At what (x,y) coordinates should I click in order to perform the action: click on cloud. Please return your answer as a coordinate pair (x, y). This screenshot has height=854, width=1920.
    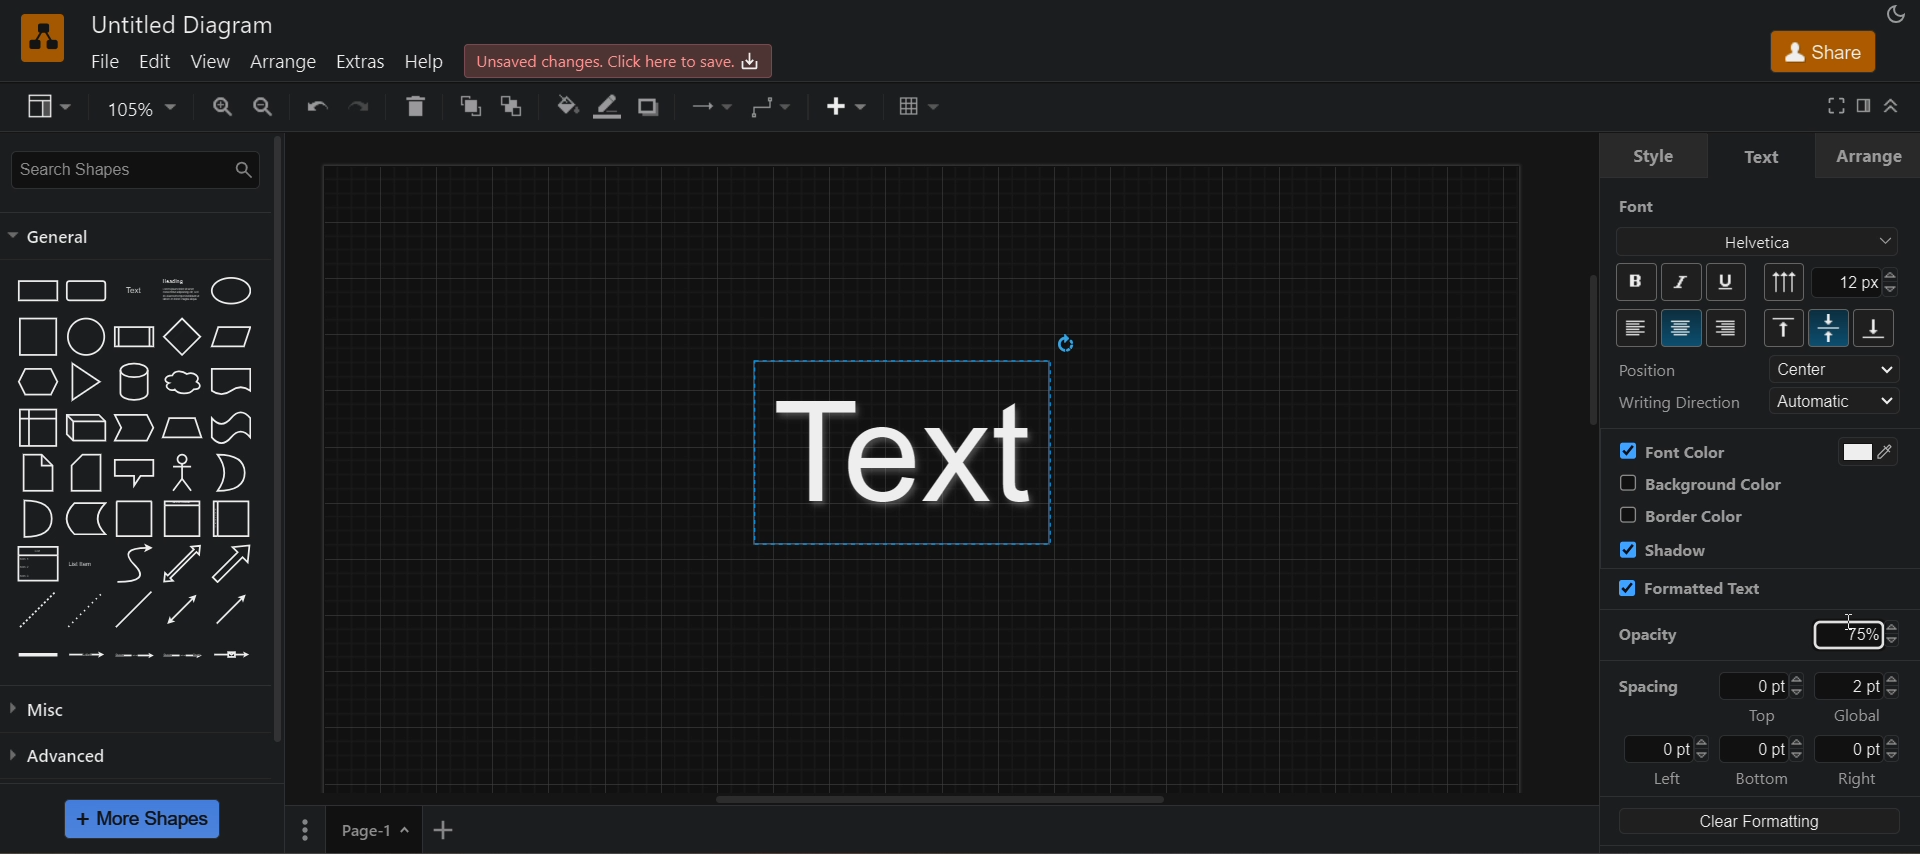
    Looking at the image, I should click on (183, 383).